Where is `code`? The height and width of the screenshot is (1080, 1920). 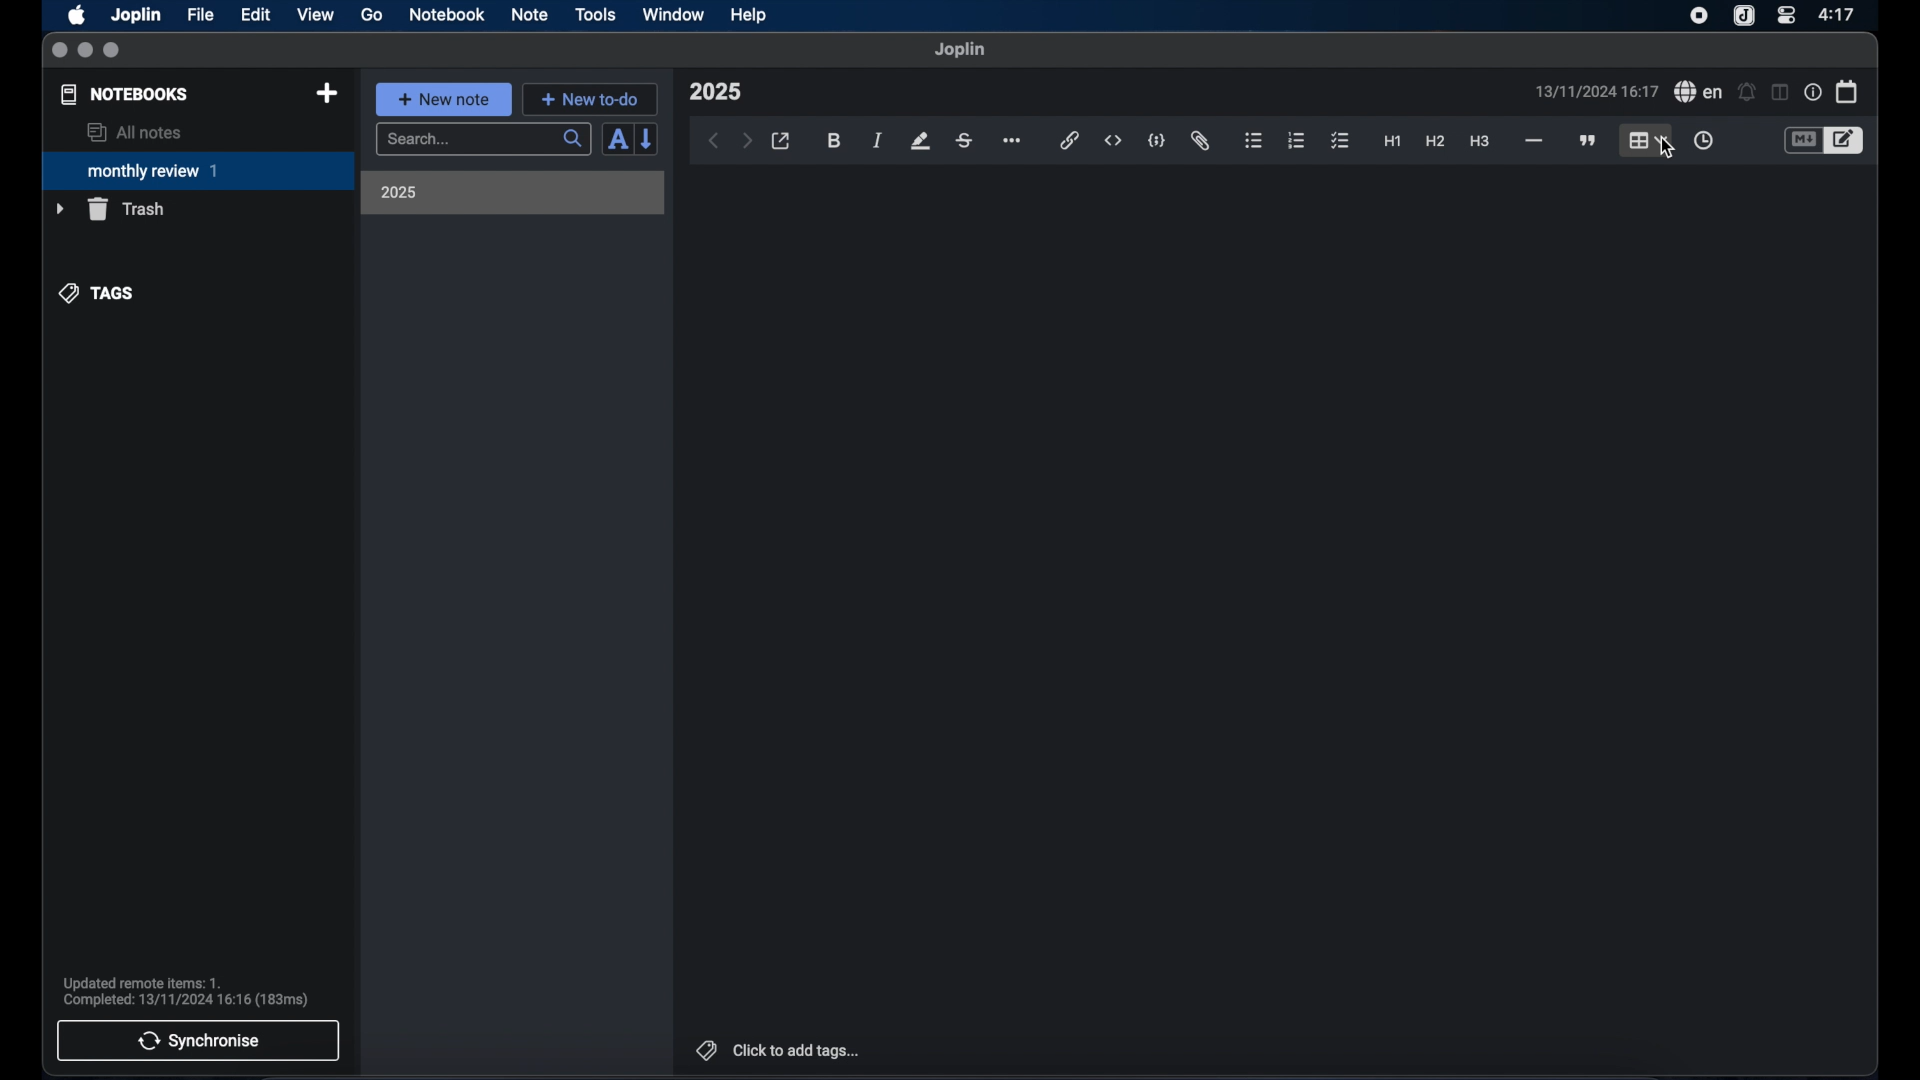
code is located at coordinates (1157, 142).